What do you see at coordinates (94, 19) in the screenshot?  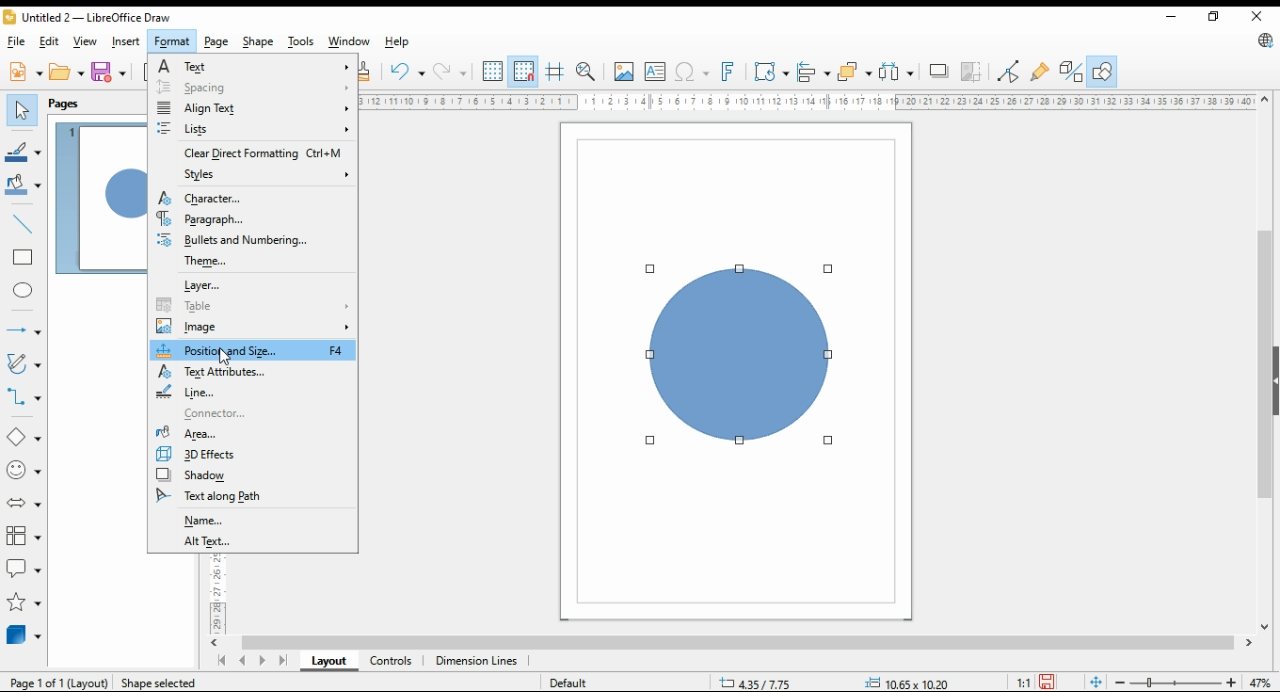 I see `untitled 2 - libreoffice draw` at bounding box center [94, 19].